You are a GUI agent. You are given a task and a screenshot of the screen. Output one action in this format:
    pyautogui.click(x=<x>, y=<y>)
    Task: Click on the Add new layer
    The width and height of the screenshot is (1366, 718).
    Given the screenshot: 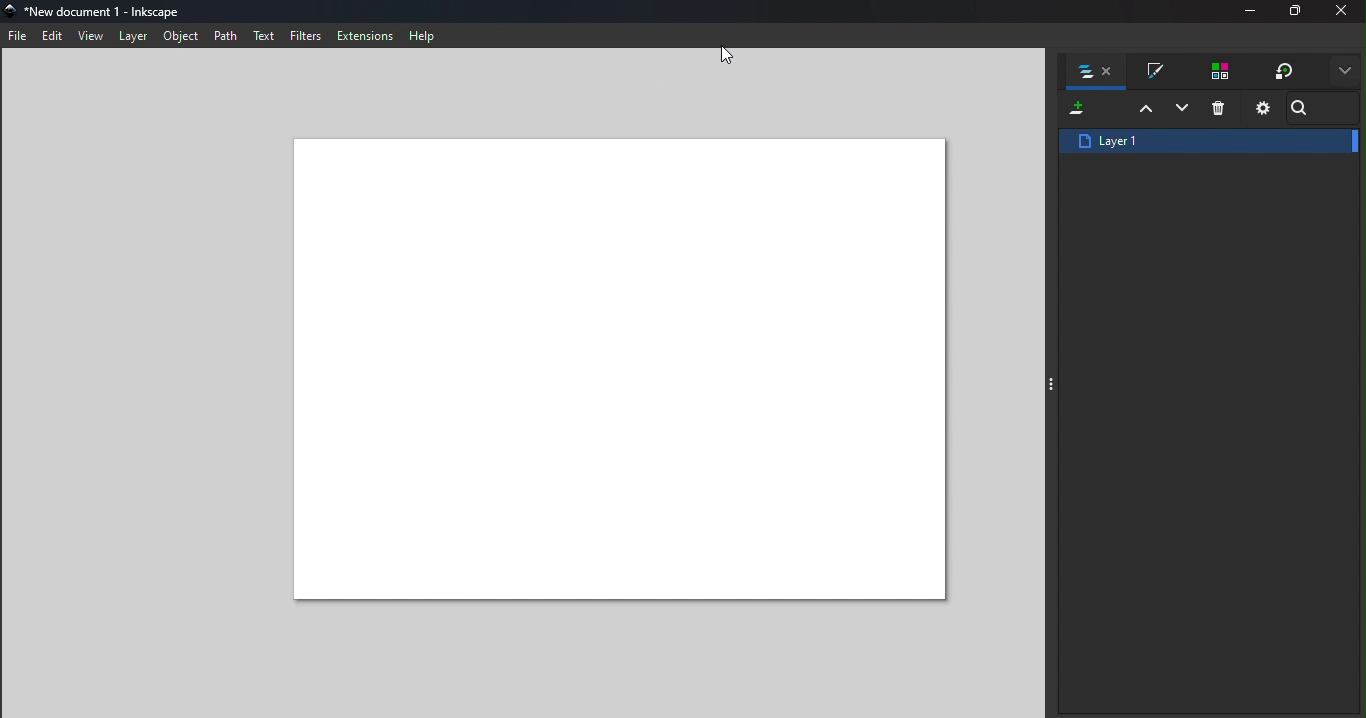 What is the action you would take?
    pyautogui.click(x=1091, y=110)
    